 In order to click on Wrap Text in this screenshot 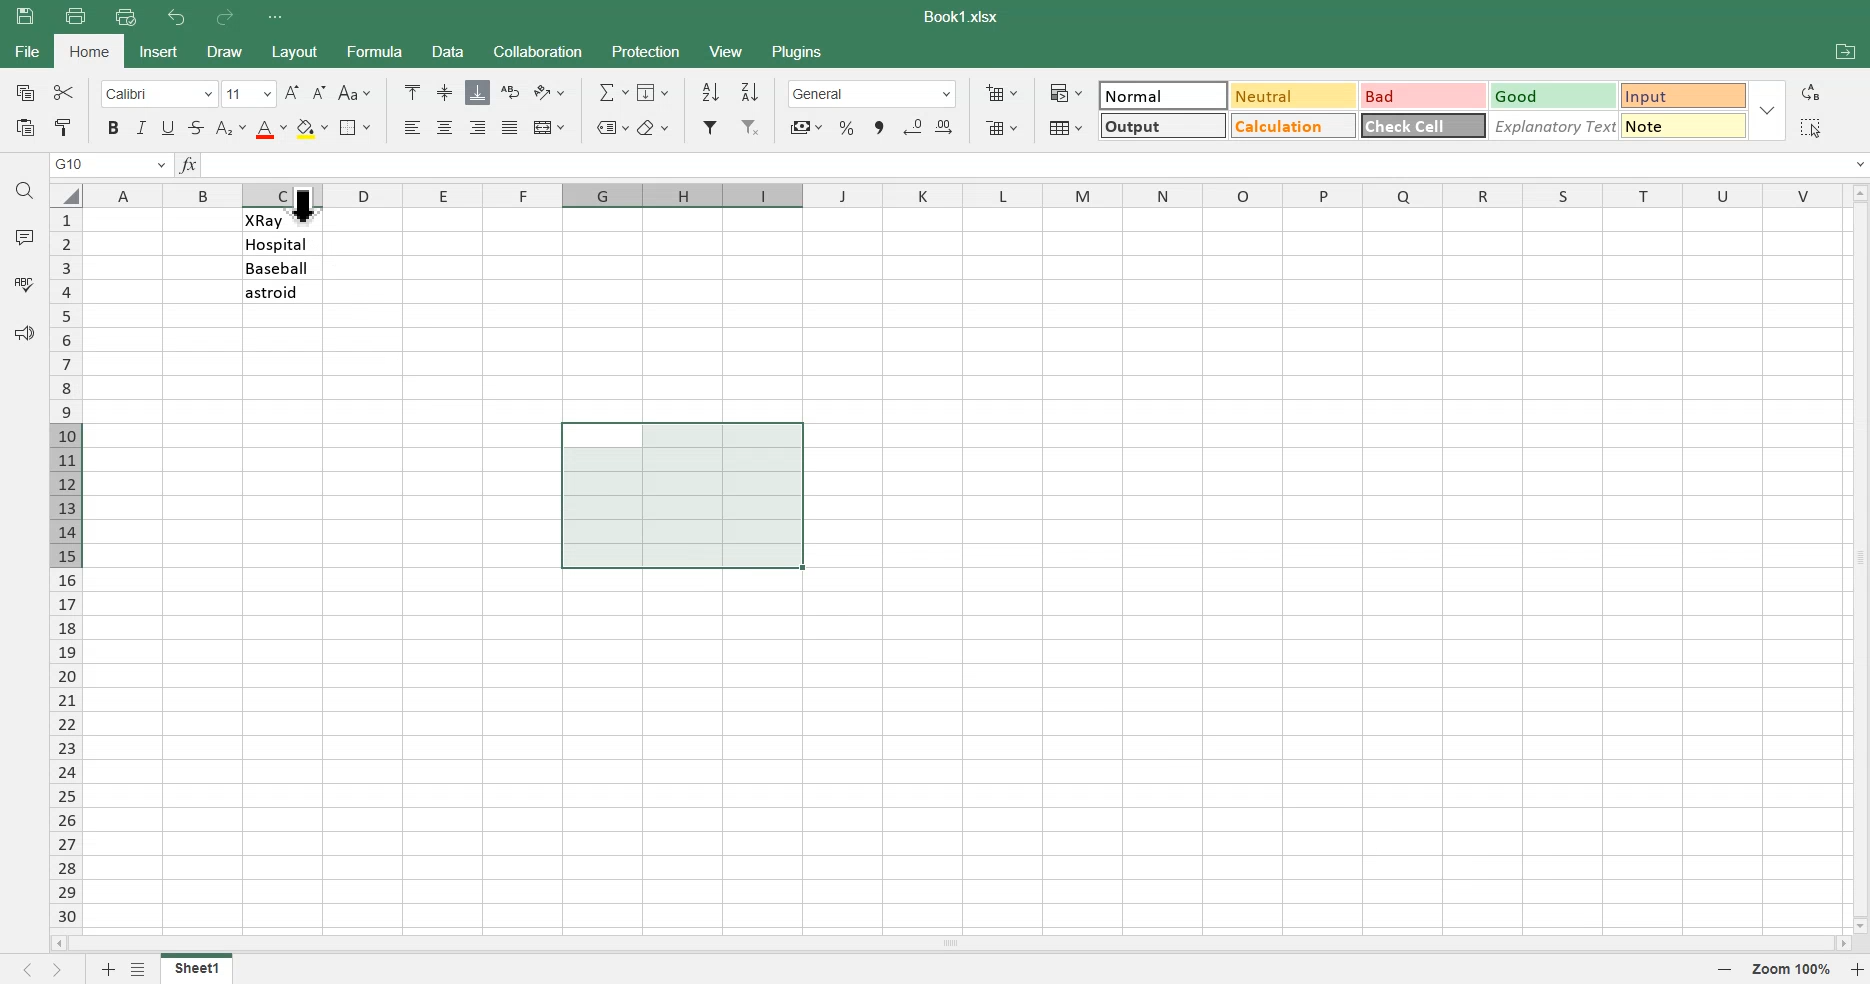, I will do `click(510, 92)`.